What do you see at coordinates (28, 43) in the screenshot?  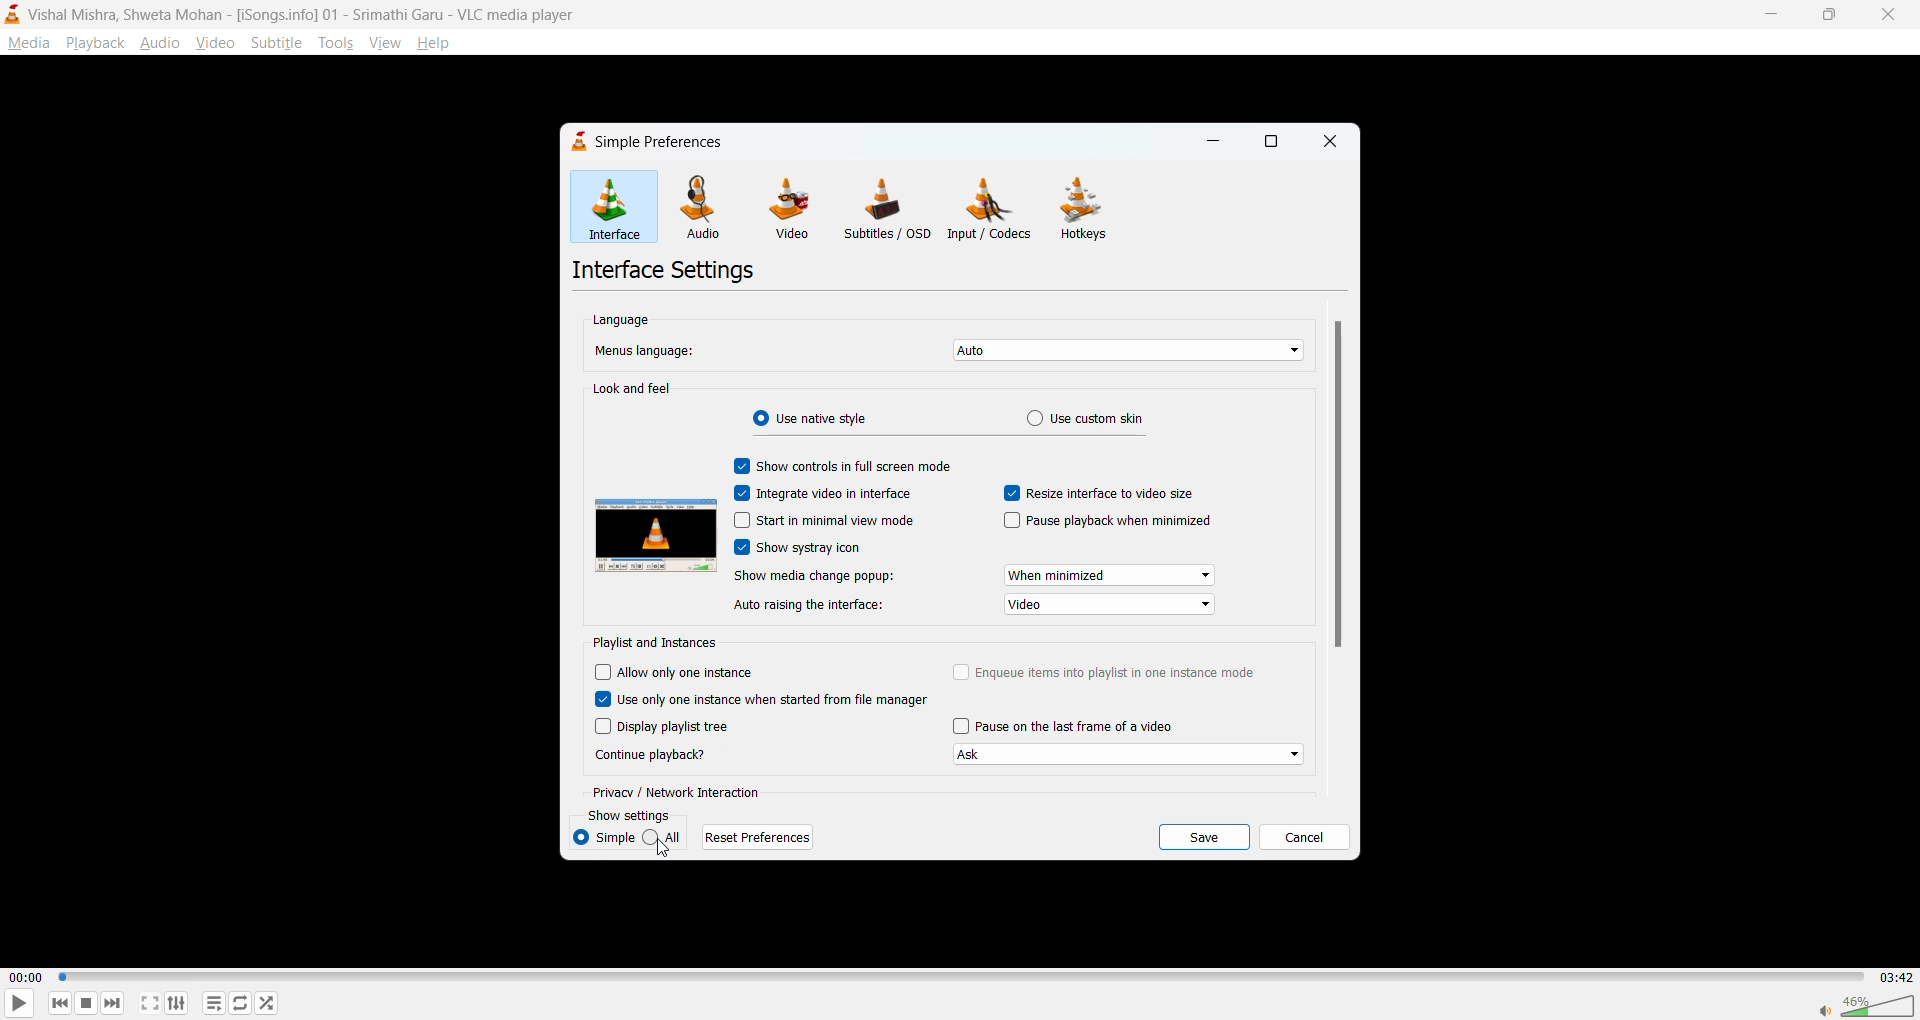 I see `media` at bounding box center [28, 43].